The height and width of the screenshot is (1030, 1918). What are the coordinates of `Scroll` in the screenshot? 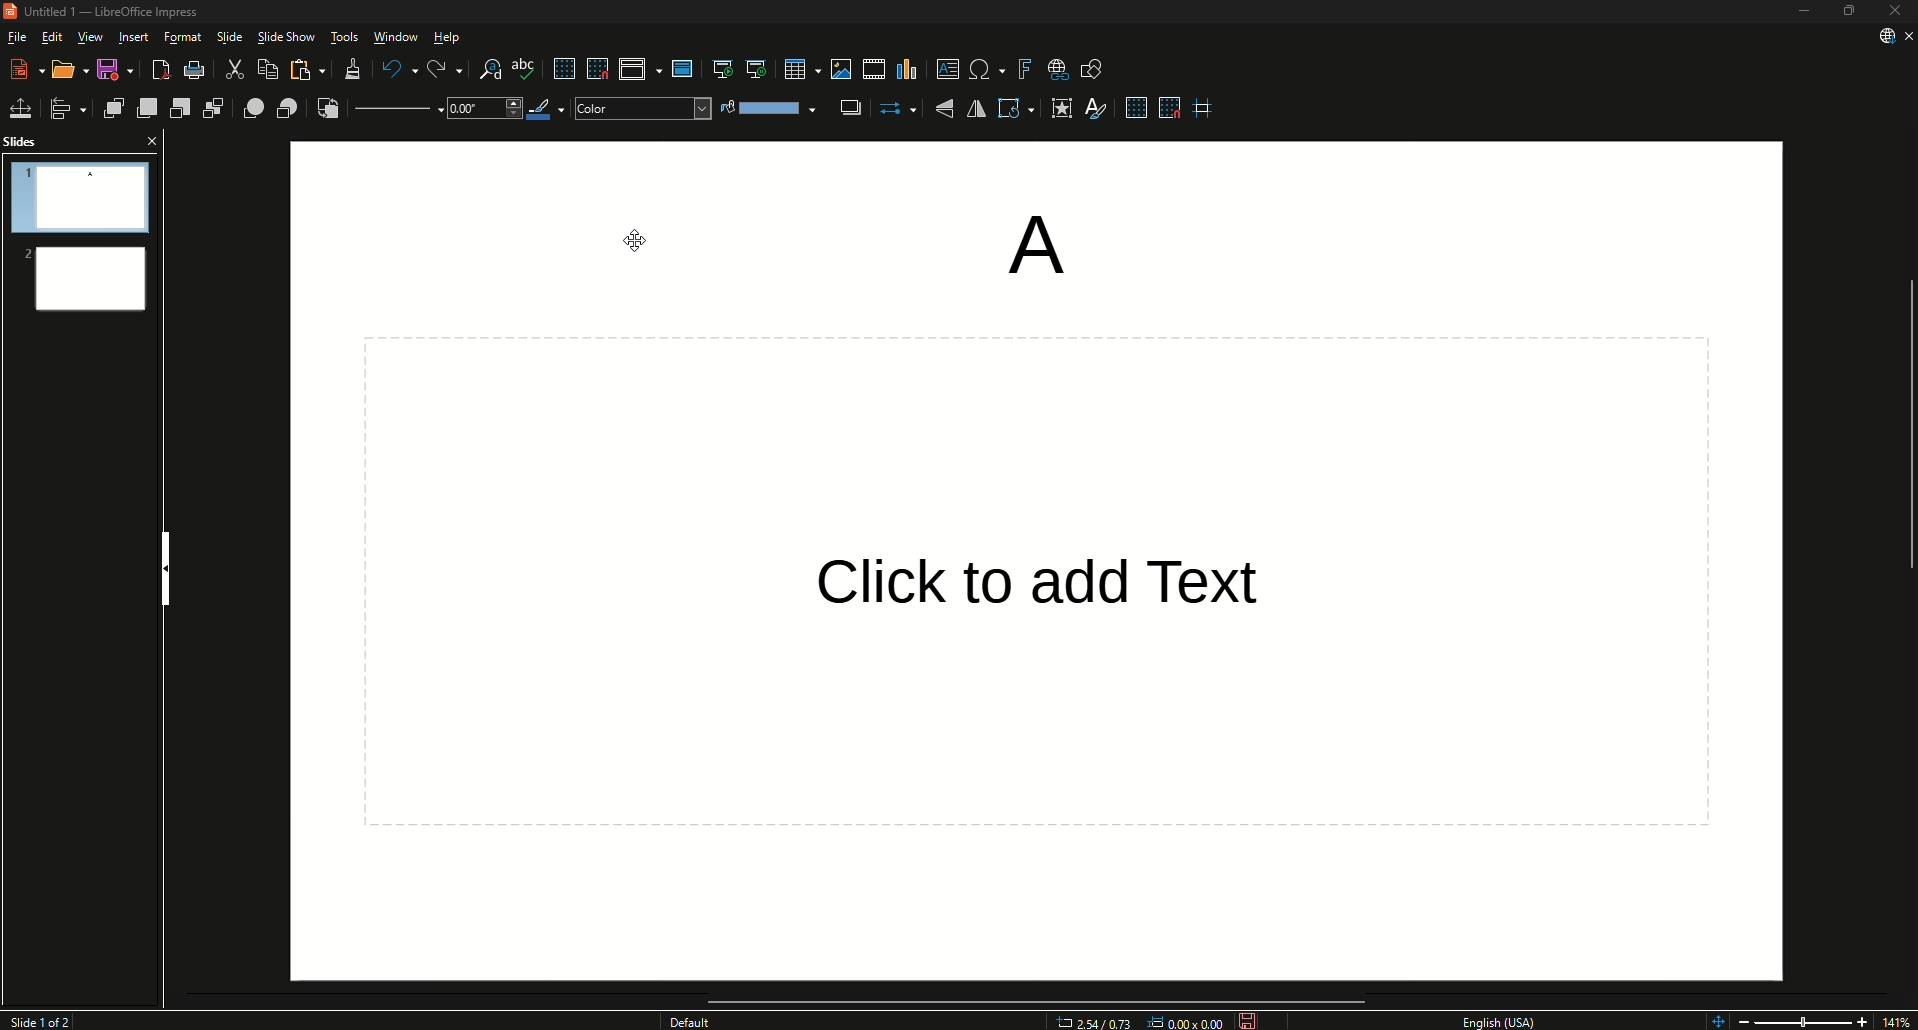 It's located at (1033, 997).